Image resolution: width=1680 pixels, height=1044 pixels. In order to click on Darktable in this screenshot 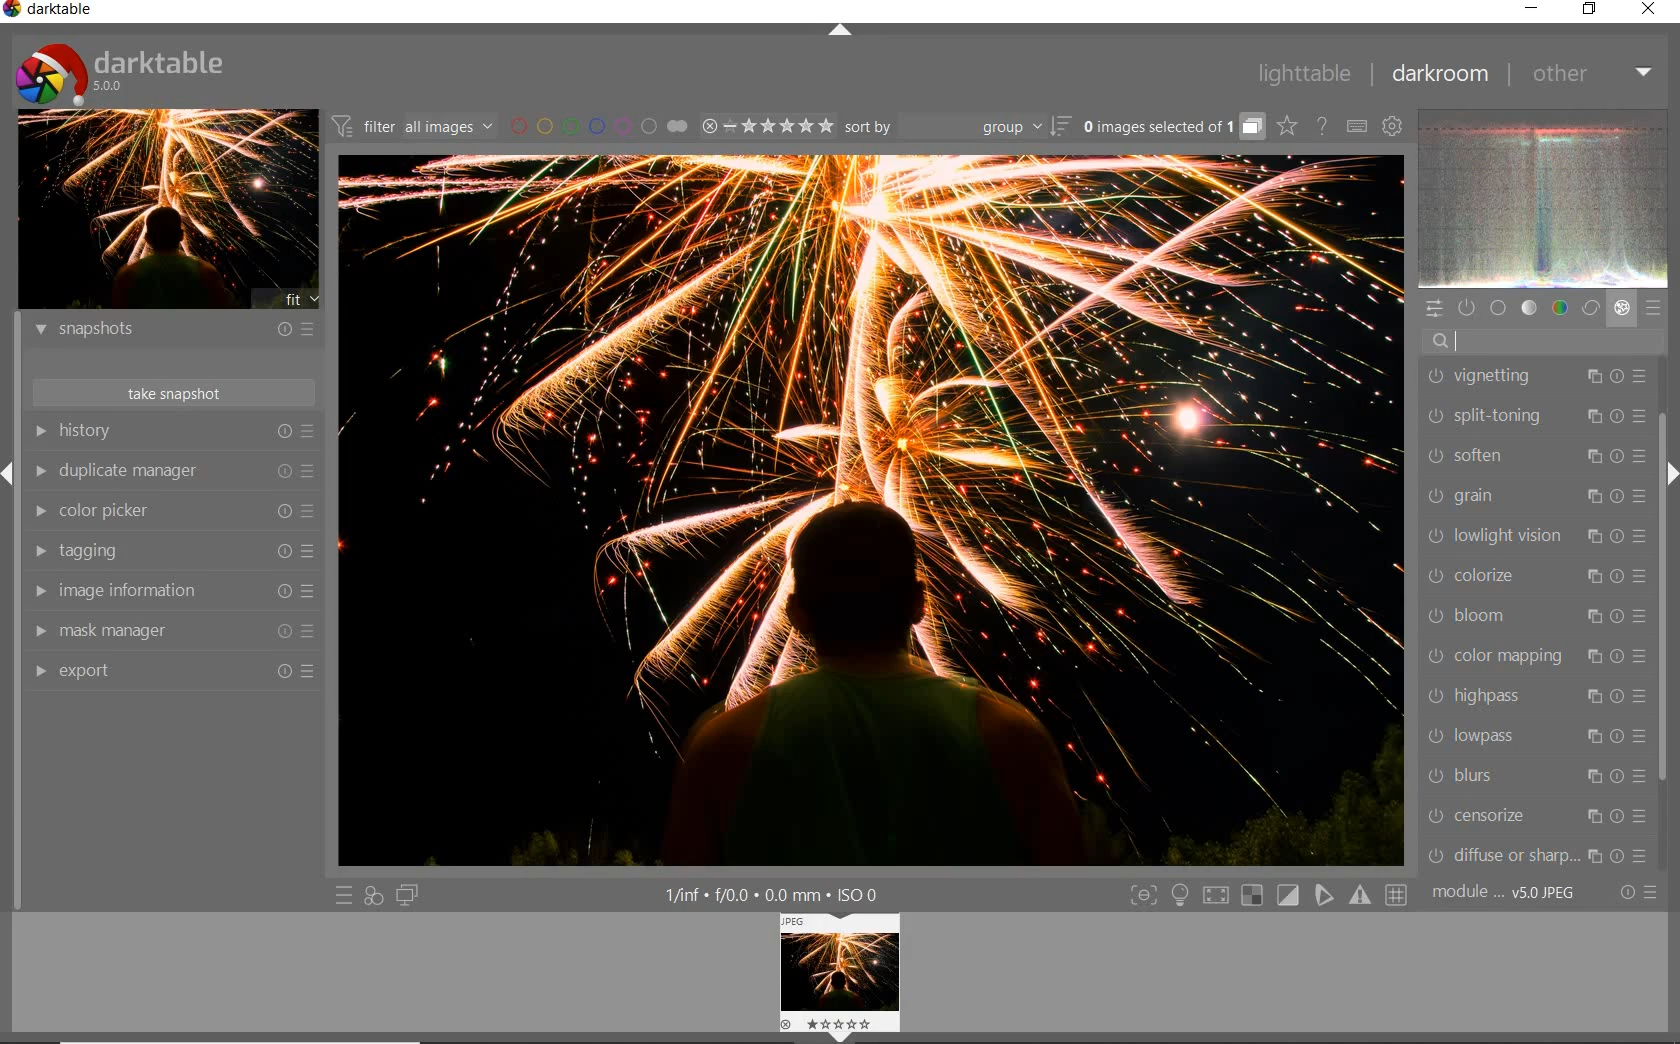, I will do `click(50, 11)`.